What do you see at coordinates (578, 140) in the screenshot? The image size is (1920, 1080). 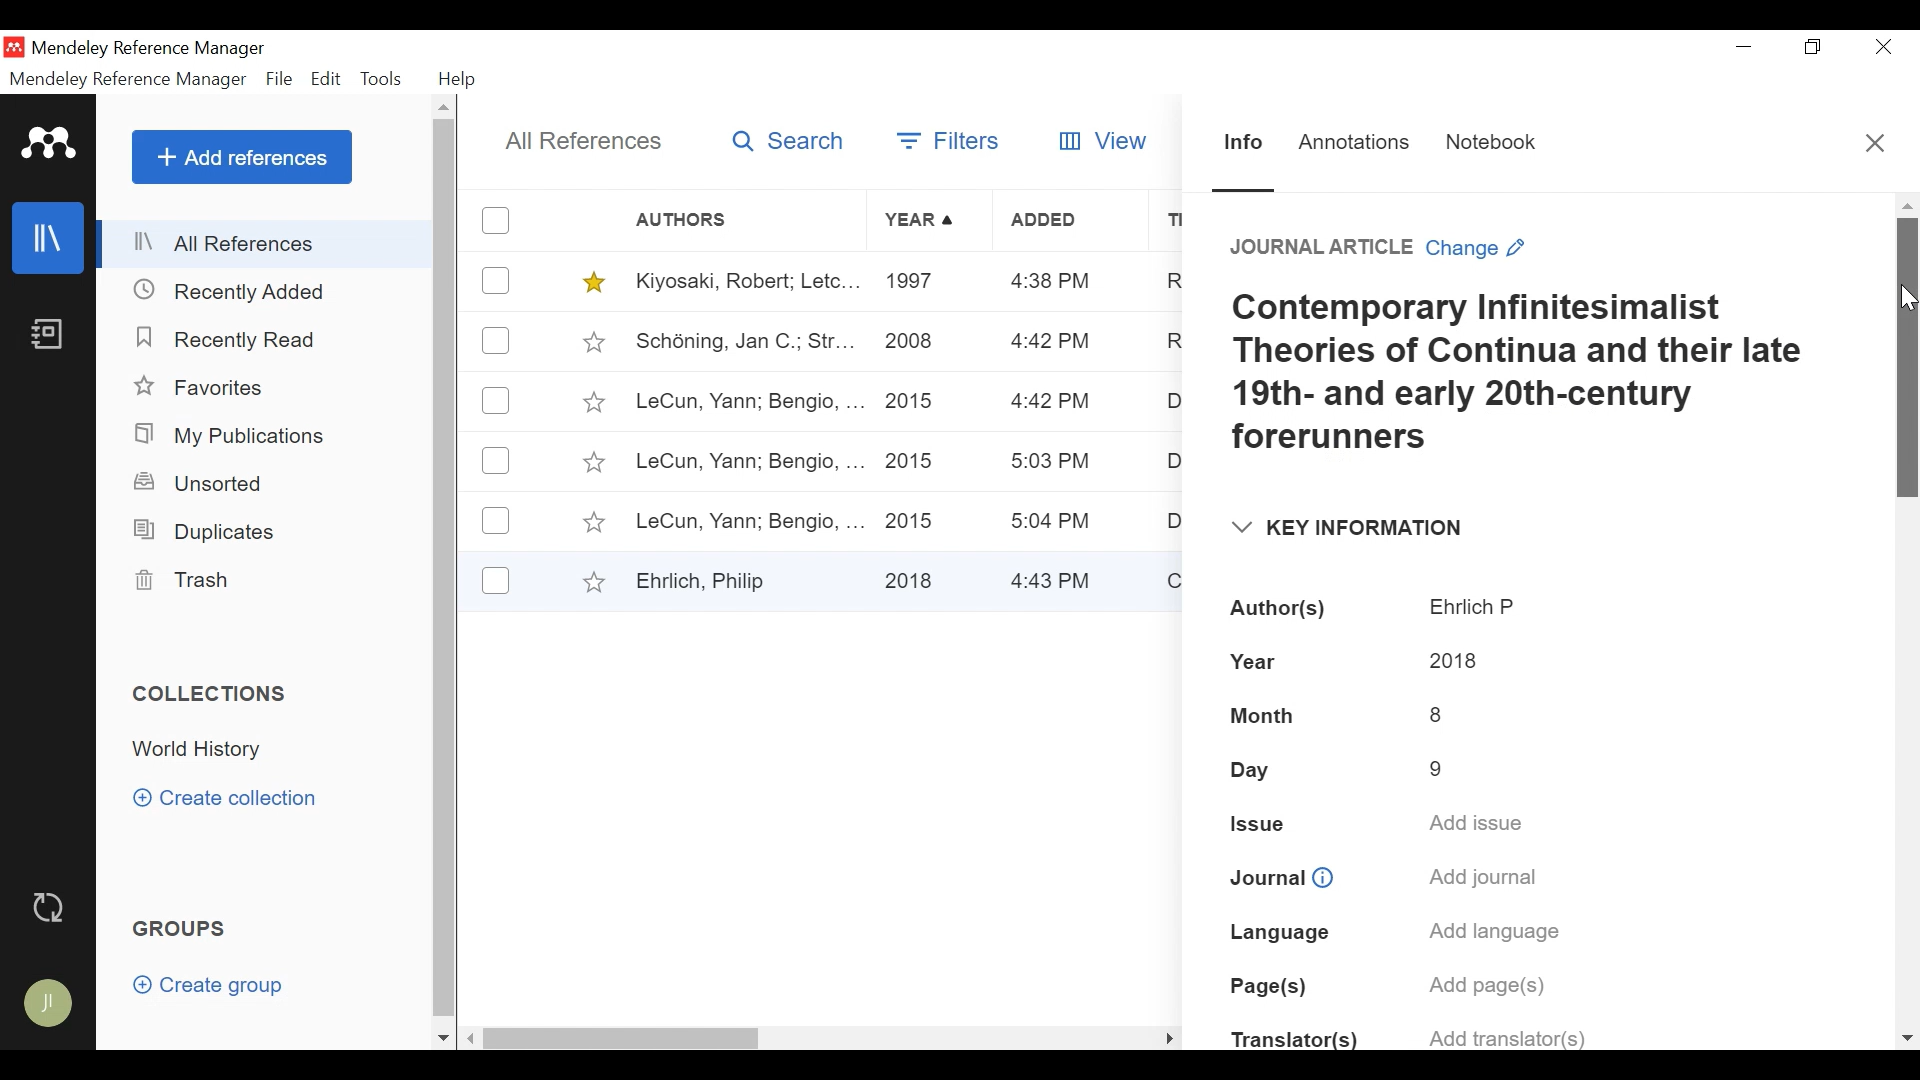 I see `All References` at bounding box center [578, 140].